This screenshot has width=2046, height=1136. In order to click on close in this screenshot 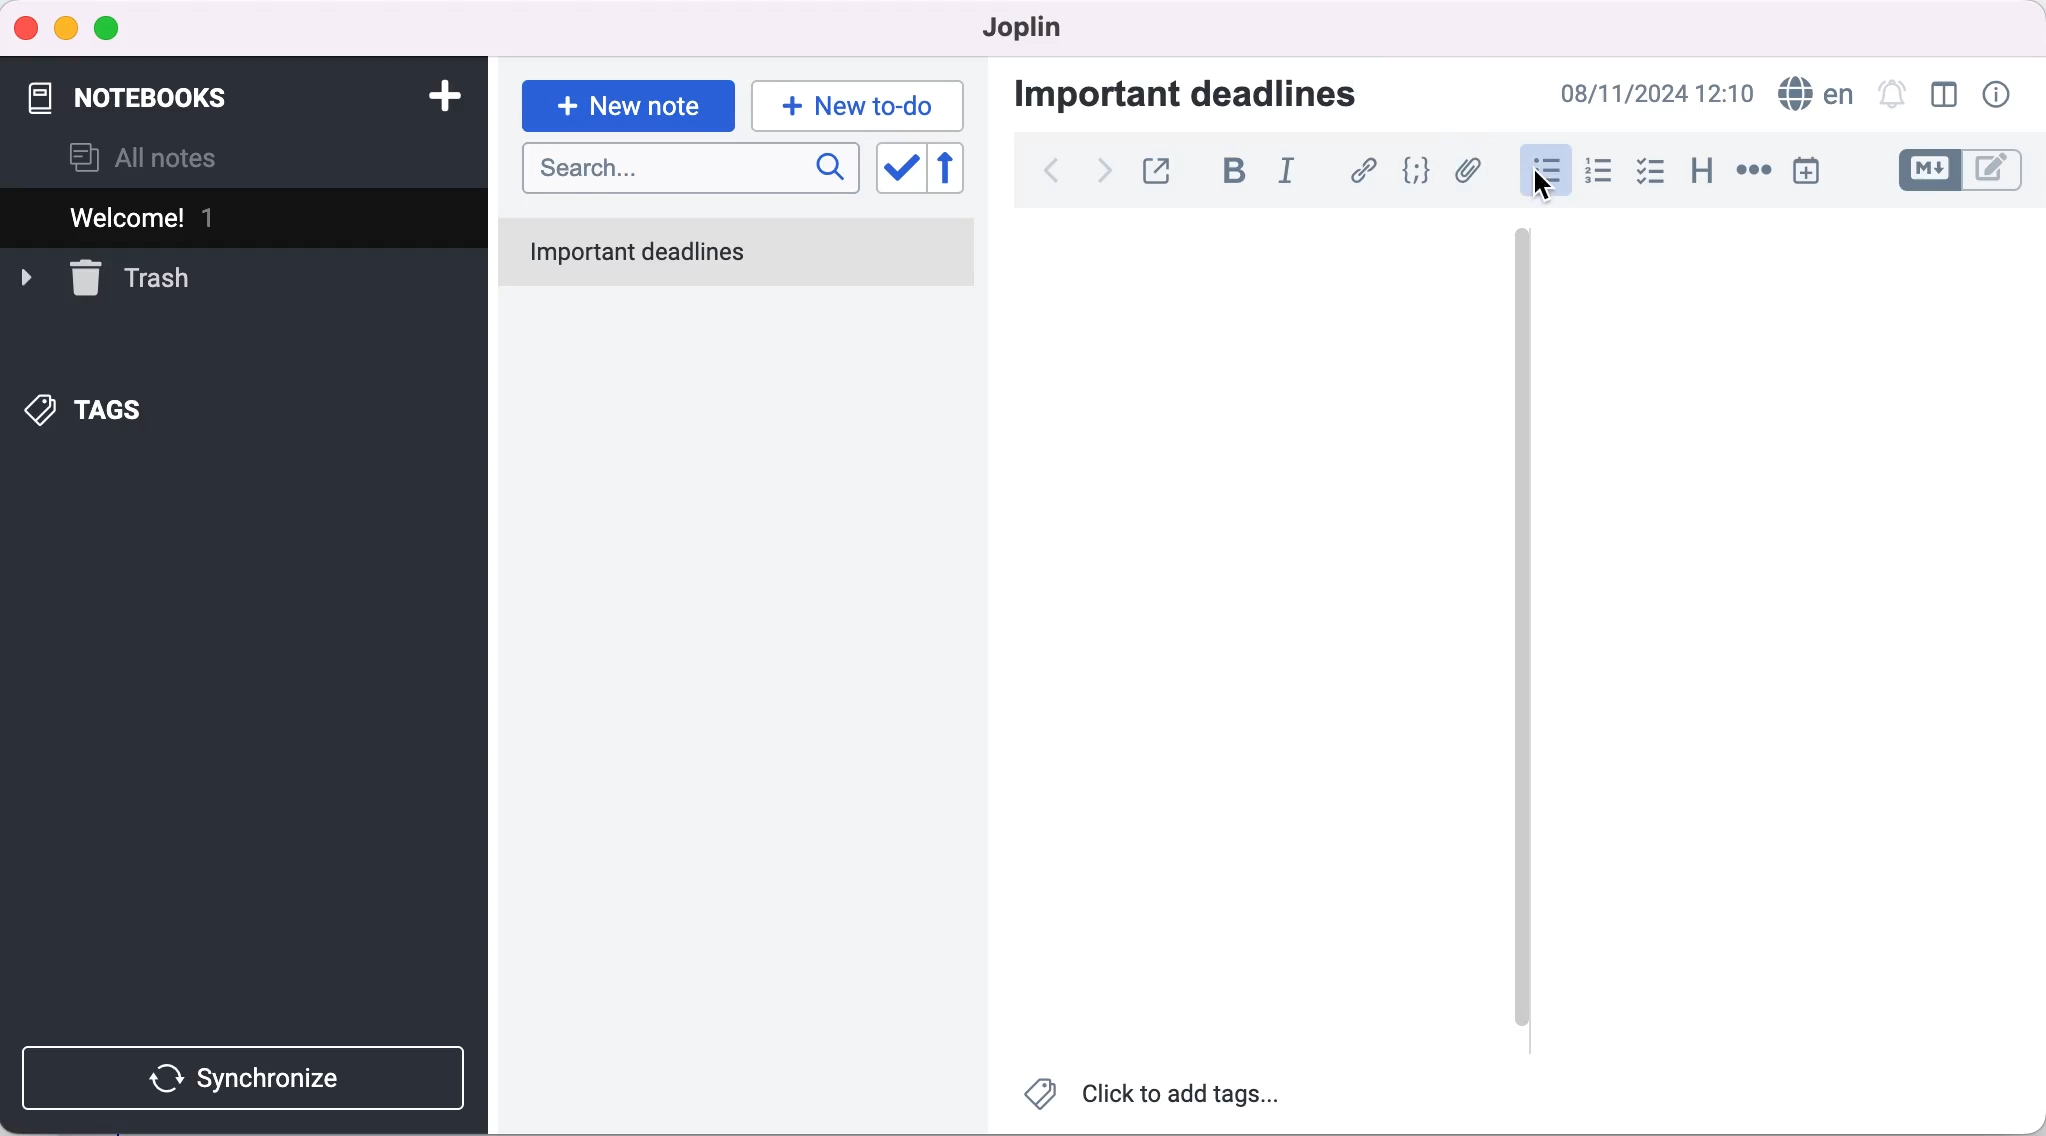, I will do `click(26, 26)`.